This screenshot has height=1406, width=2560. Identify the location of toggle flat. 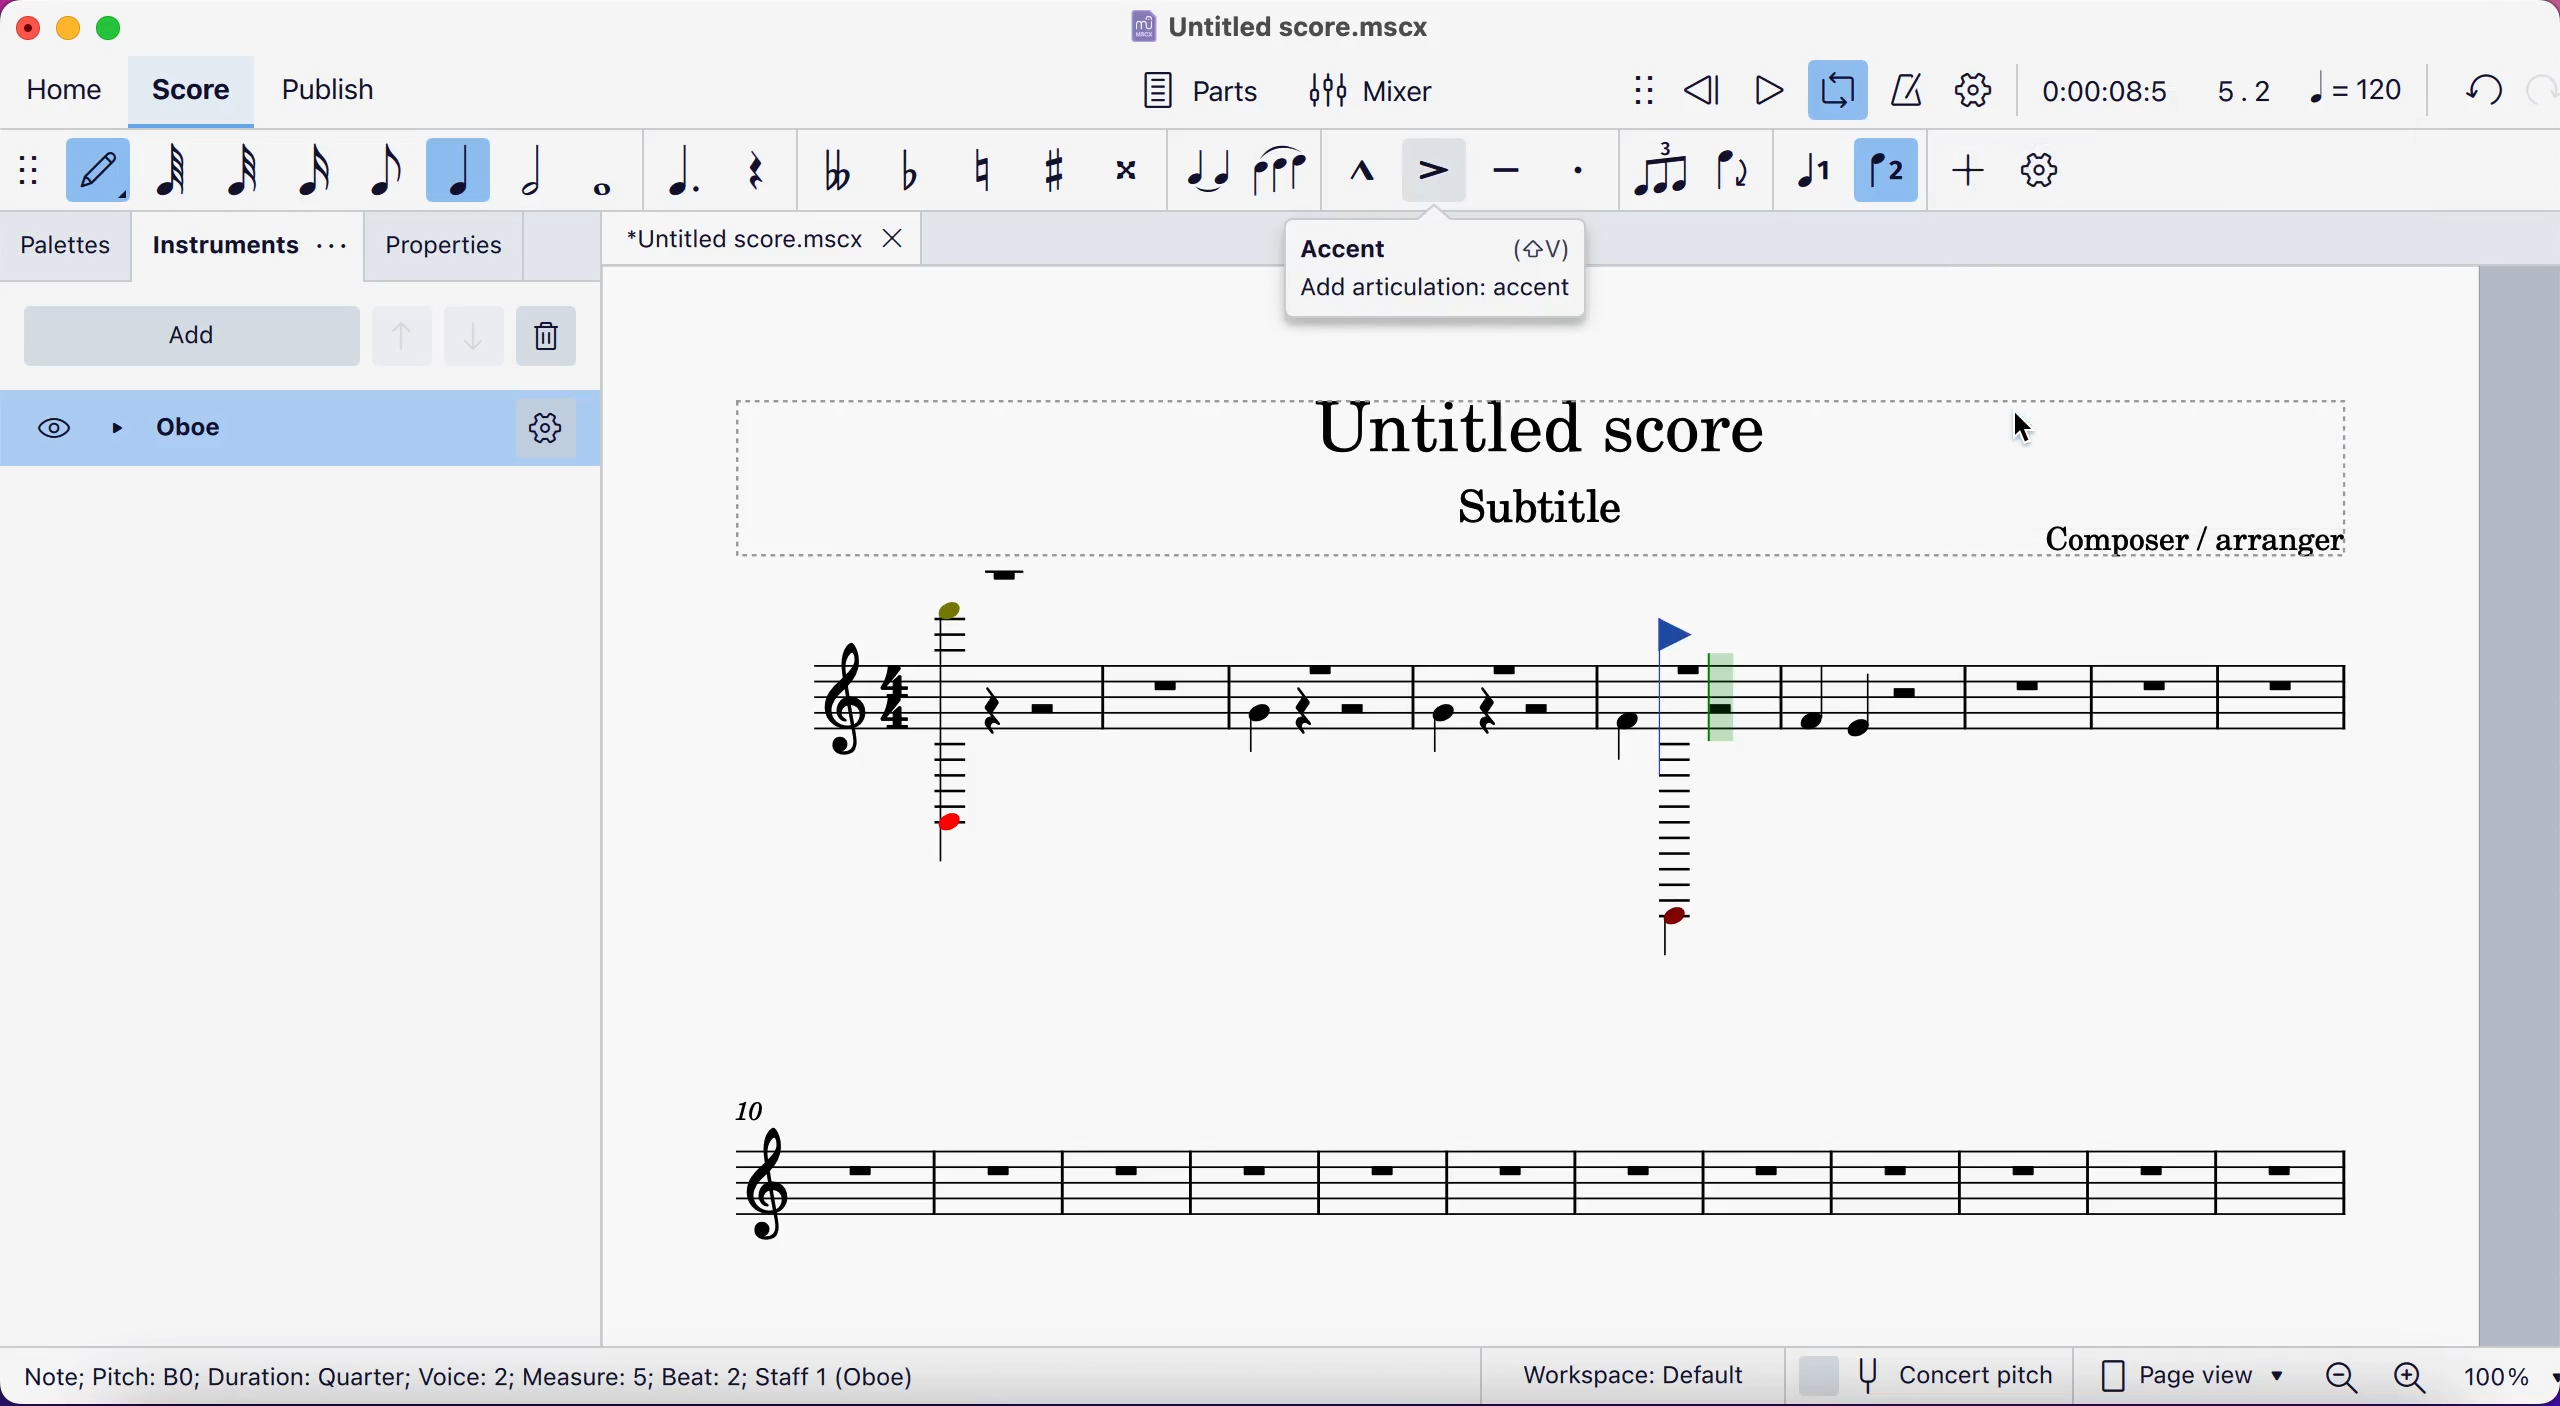
(915, 167).